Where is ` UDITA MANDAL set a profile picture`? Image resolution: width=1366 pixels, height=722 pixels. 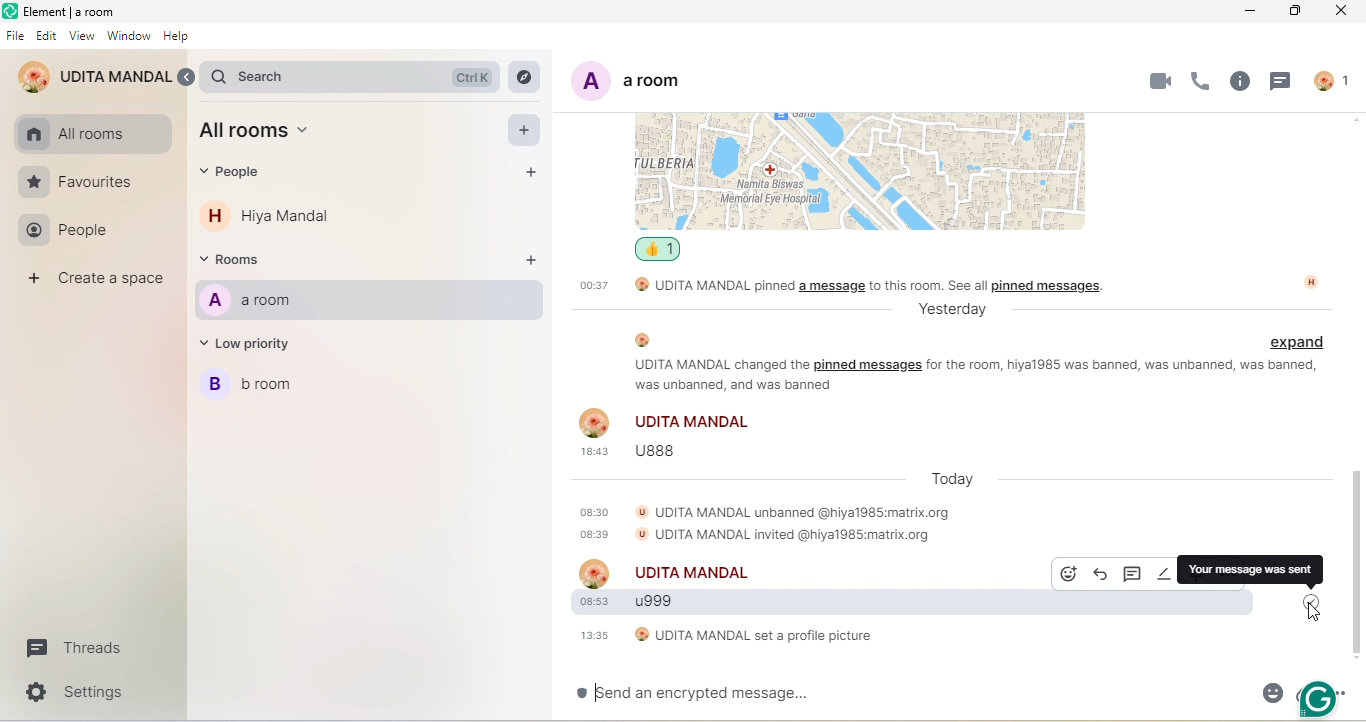  UDITA MANDAL set a profile picture is located at coordinates (727, 637).